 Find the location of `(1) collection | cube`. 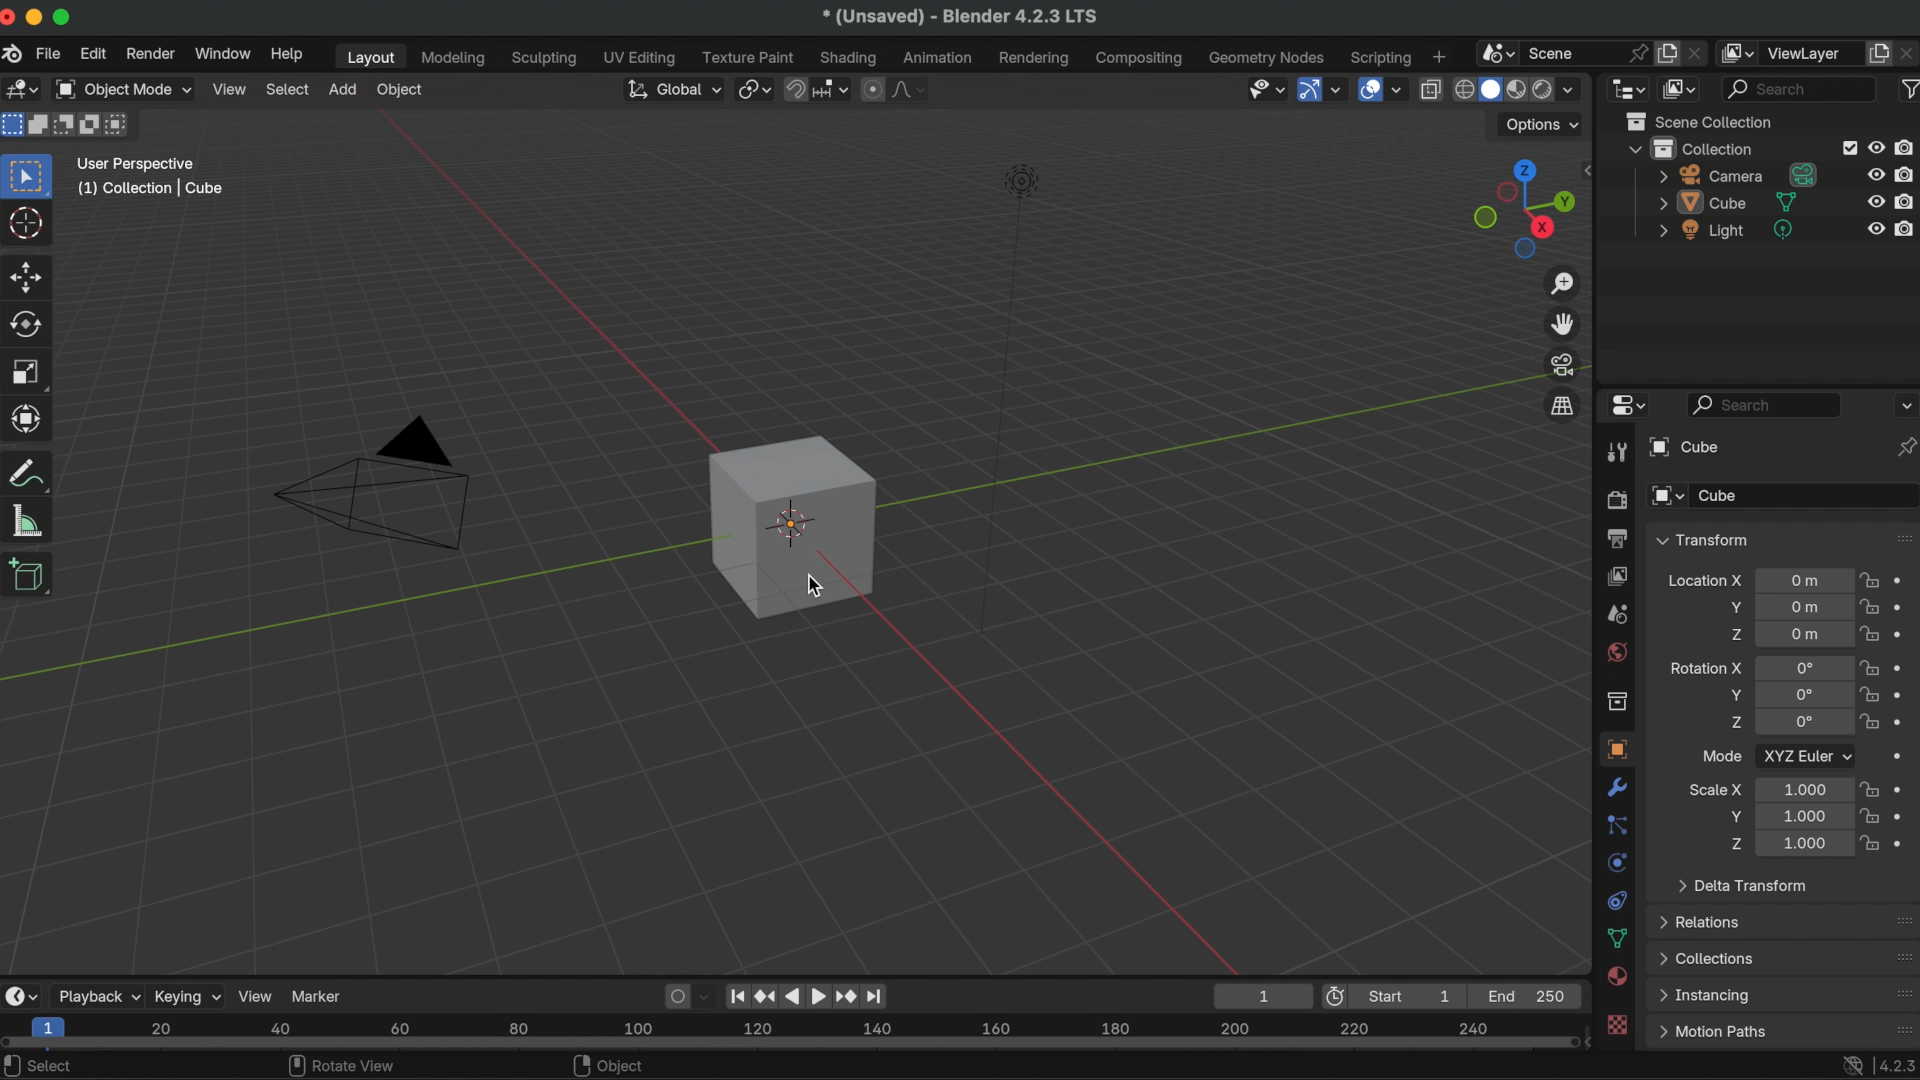

(1) collection | cube is located at coordinates (150, 188).